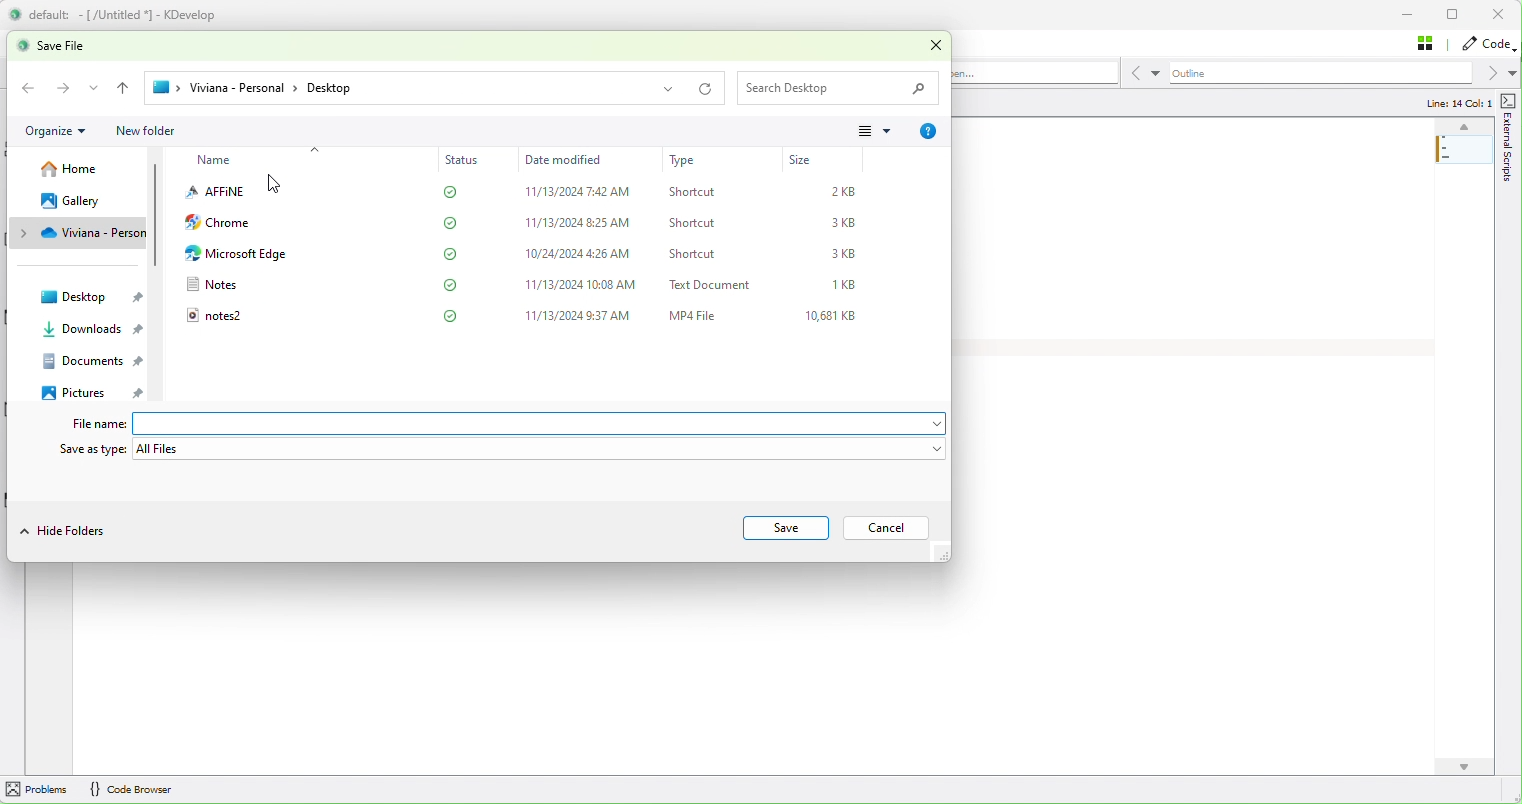 The width and height of the screenshot is (1522, 804). Describe the element at coordinates (847, 285) in the screenshot. I see `1KB` at that location.